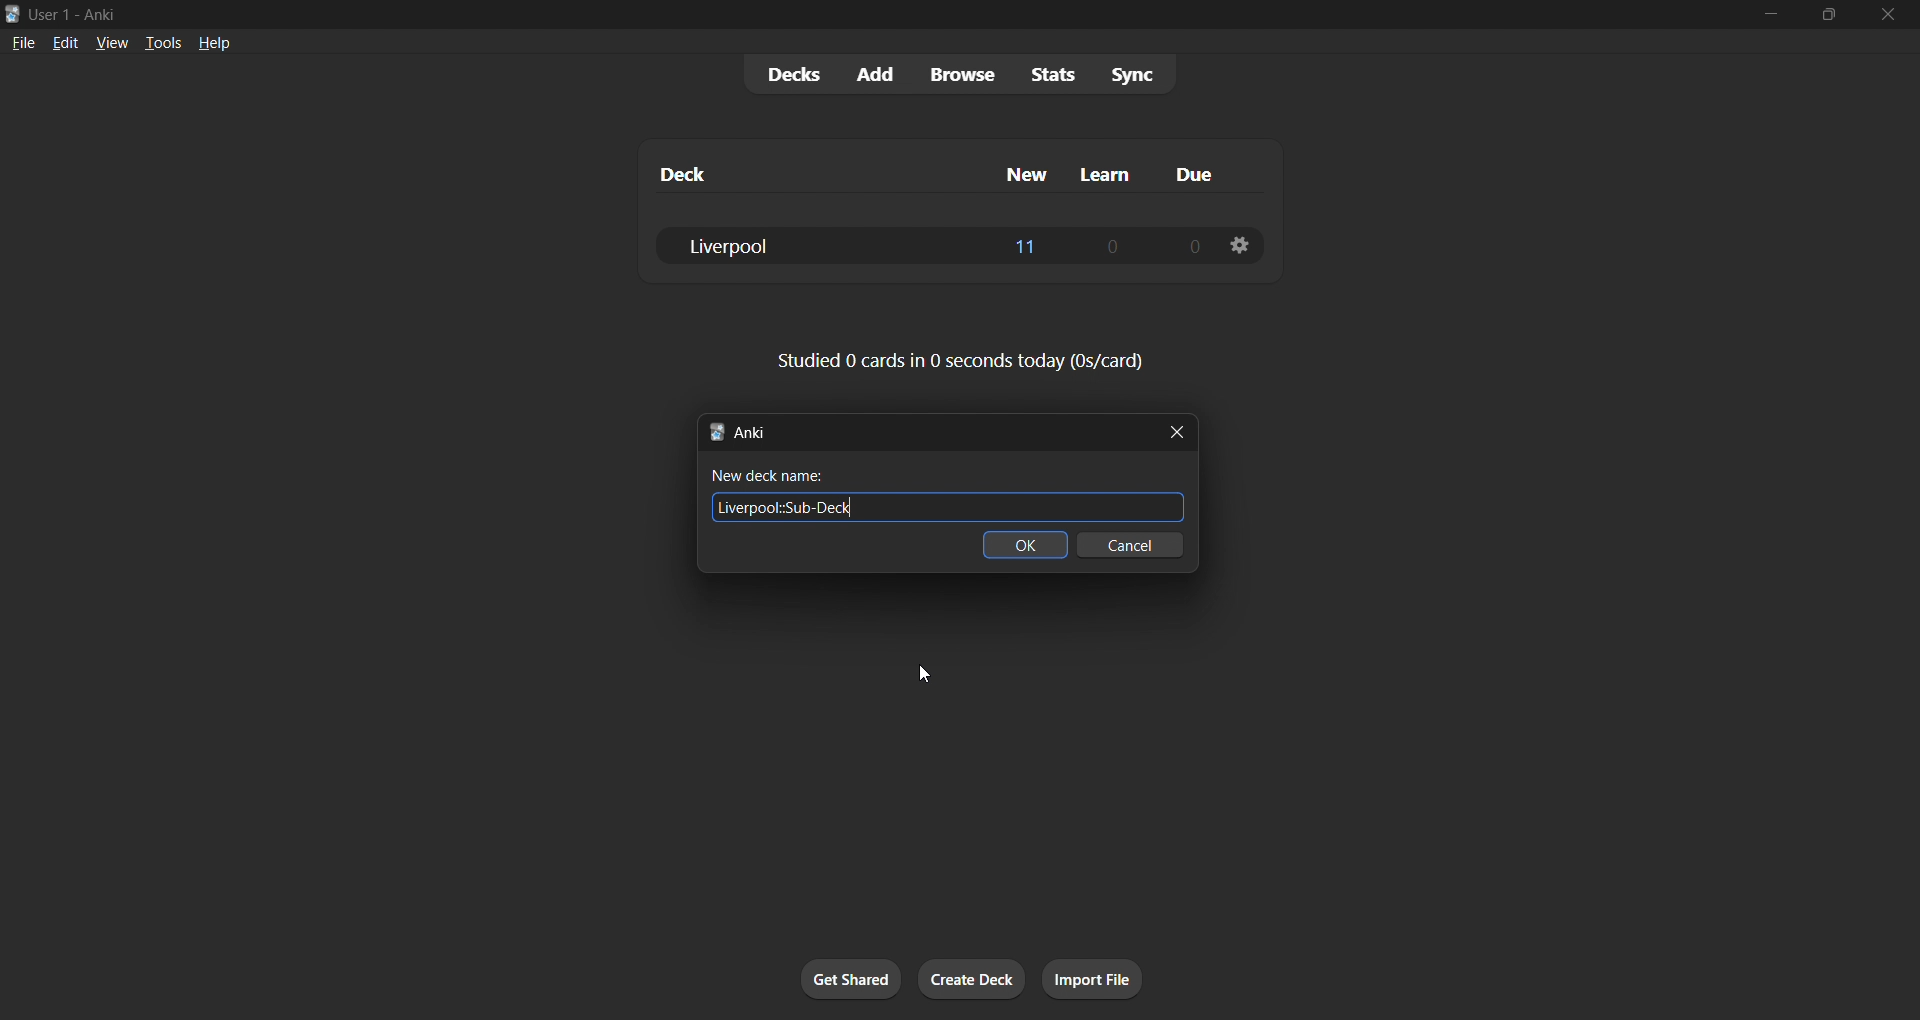 The width and height of the screenshot is (1920, 1020). Describe the element at coordinates (1241, 248) in the screenshot. I see `deck options` at that location.